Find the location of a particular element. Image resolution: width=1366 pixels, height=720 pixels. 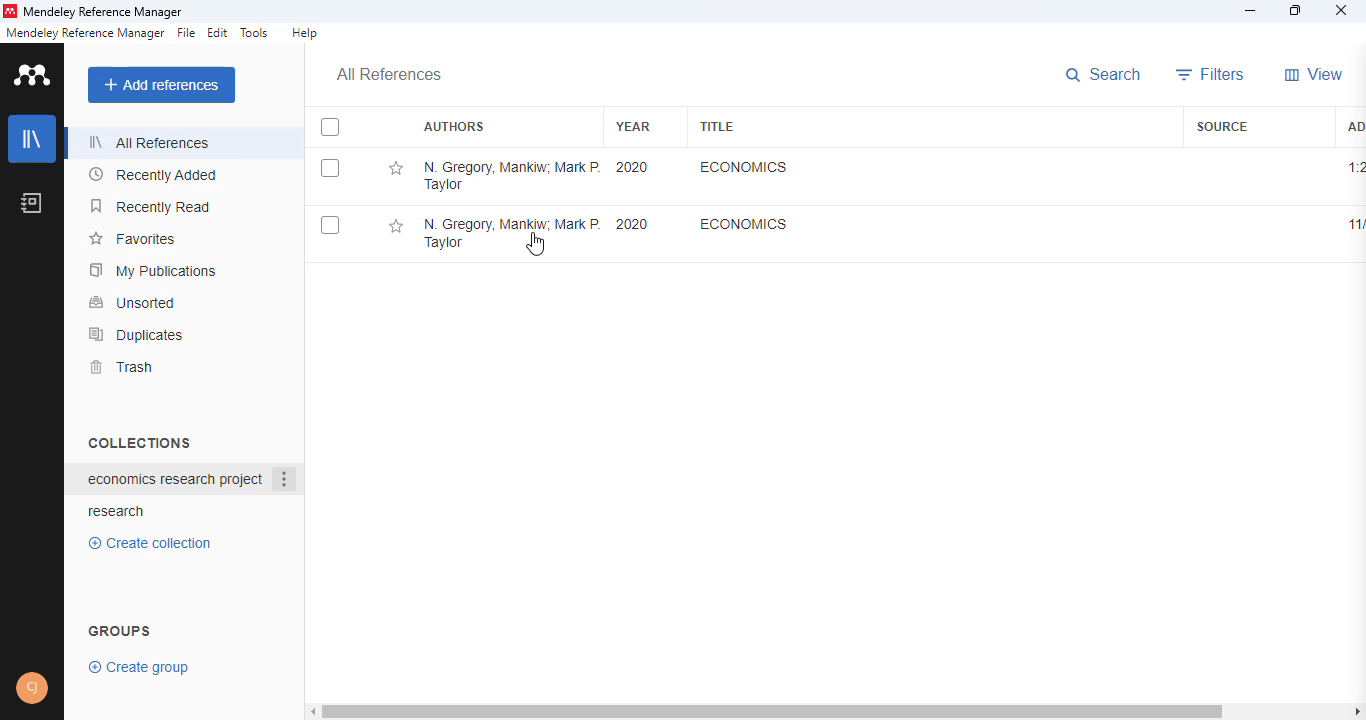

2020 is located at coordinates (633, 167).